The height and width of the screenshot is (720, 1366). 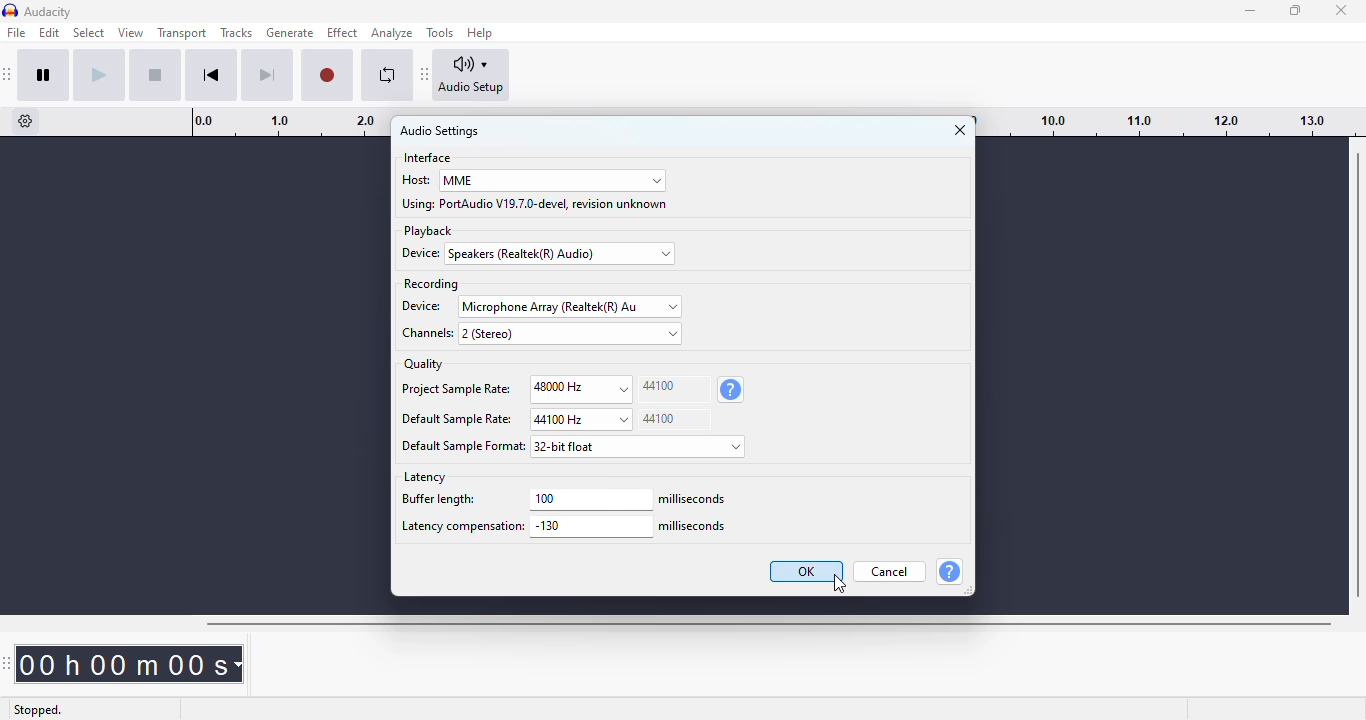 What do you see at coordinates (428, 231) in the screenshot?
I see `playback` at bounding box center [428, 231].